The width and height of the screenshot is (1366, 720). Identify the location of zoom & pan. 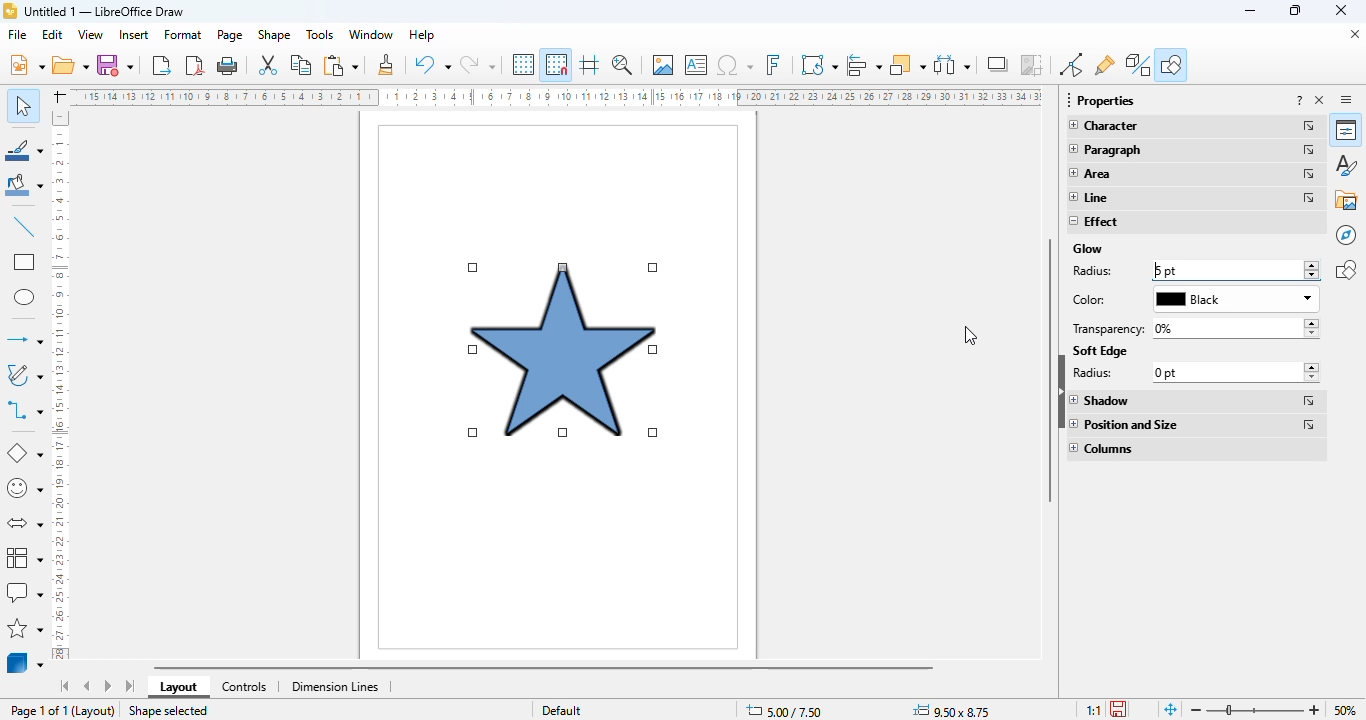
(623, 65).